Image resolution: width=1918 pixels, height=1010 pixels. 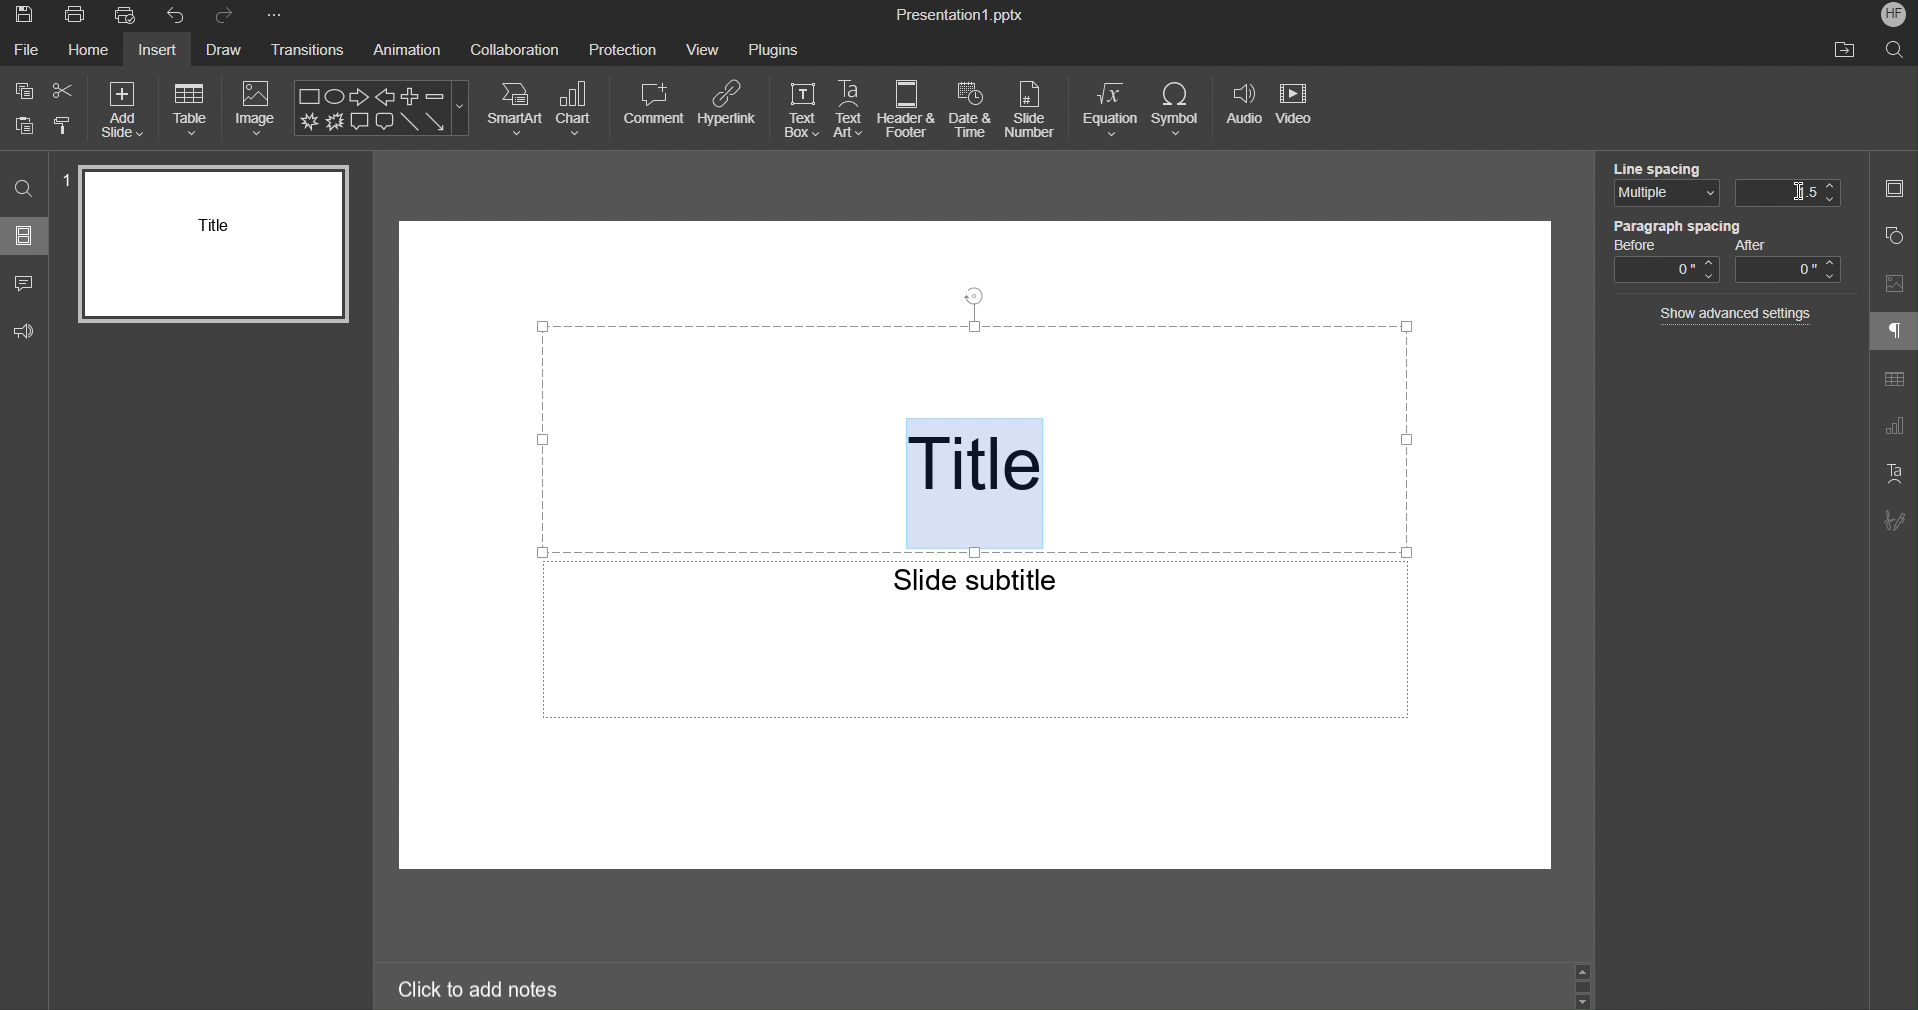 I want to click on Title, so click(x=980, y=484).